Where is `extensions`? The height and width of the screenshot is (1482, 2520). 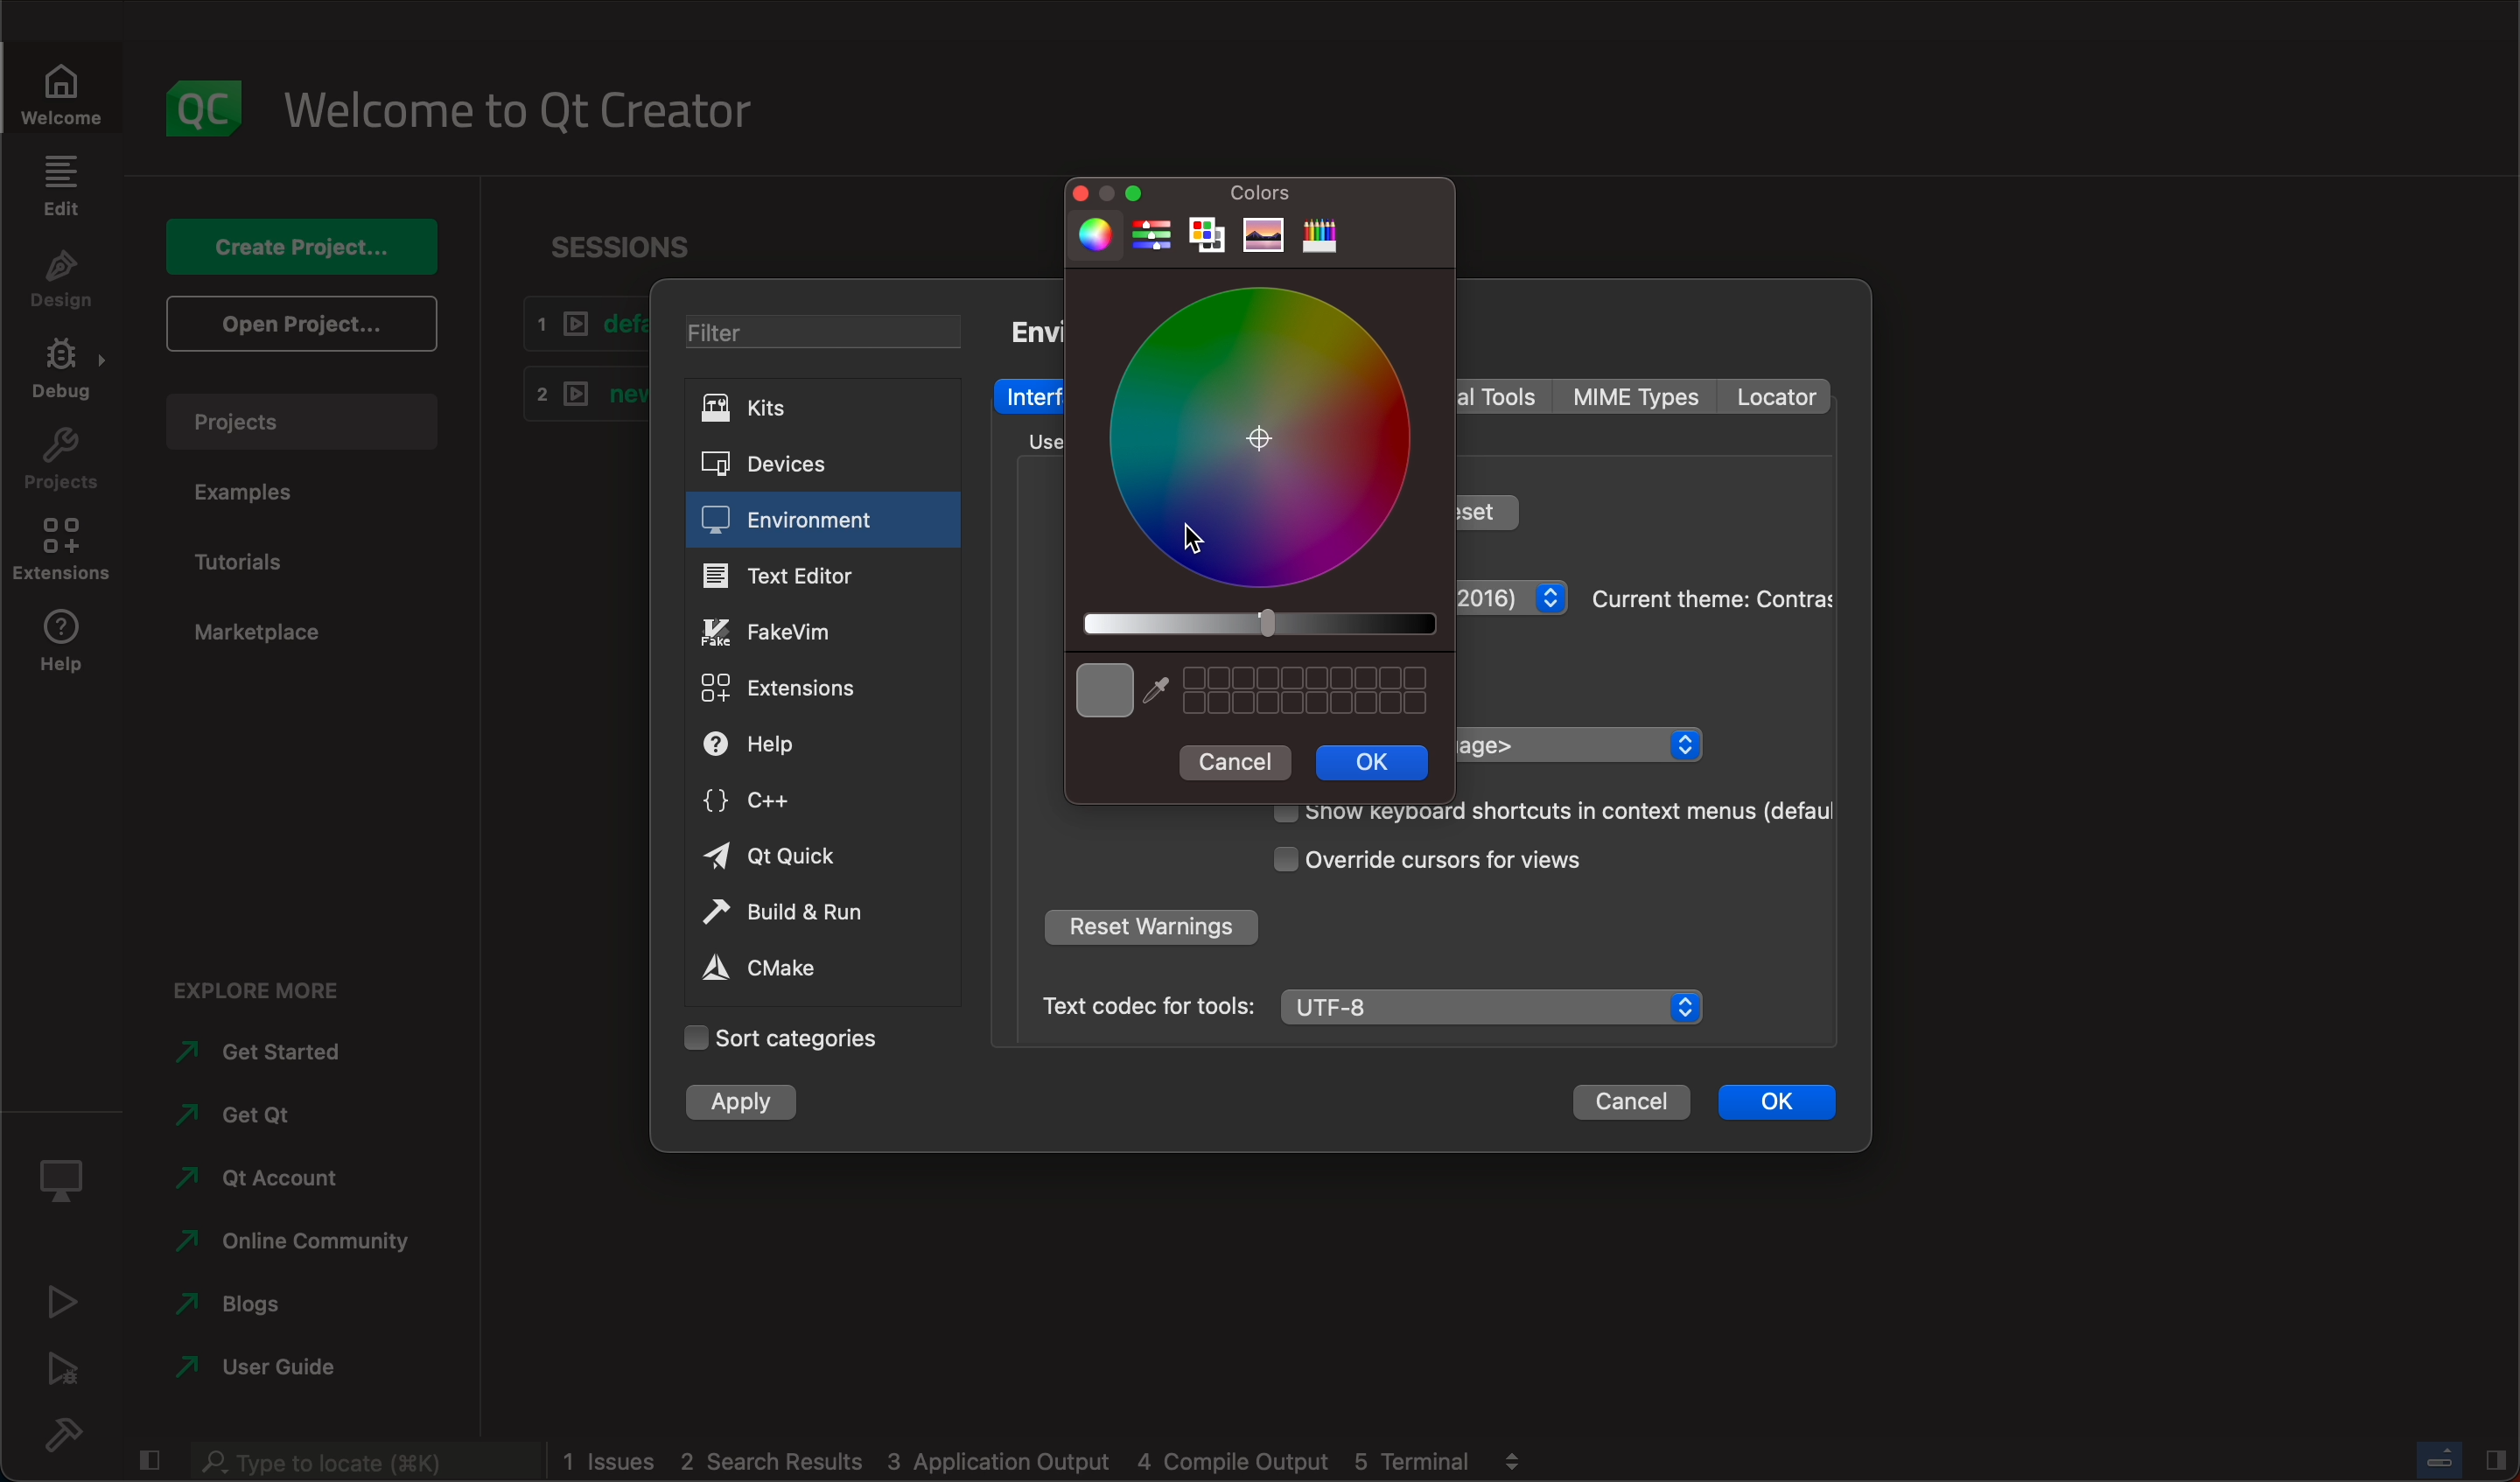
extensions is located at coordinates (806, 689).